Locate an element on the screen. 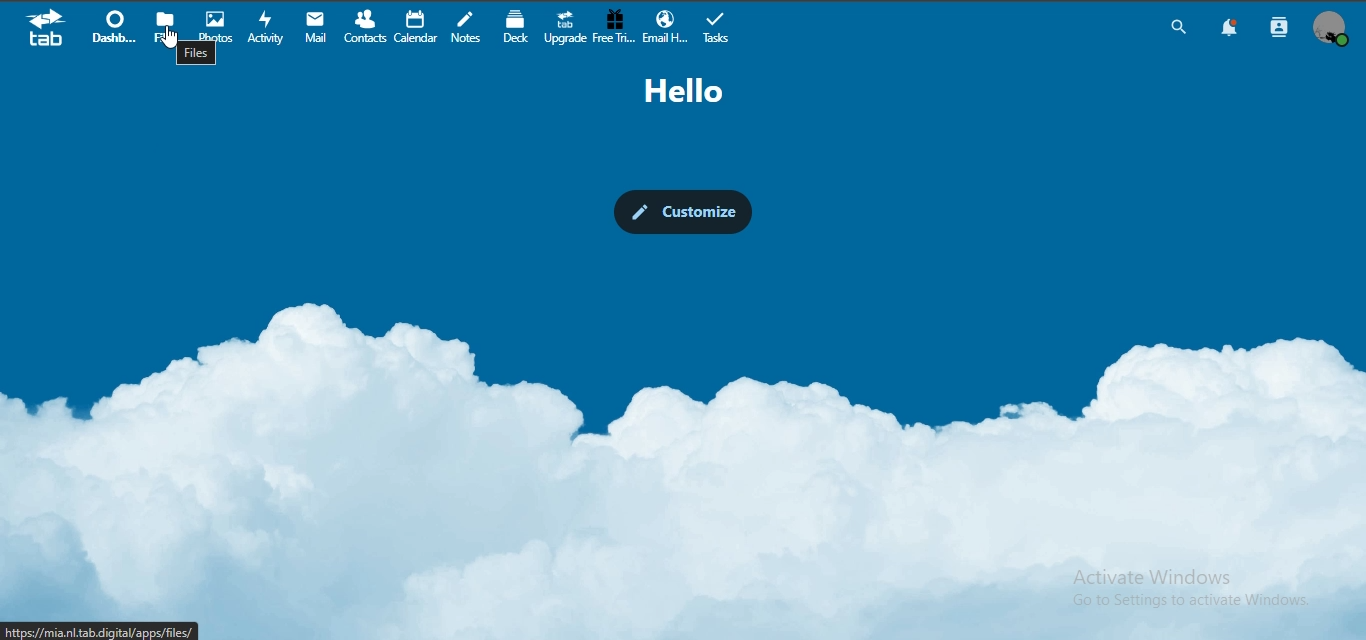 Image resolution: width=1366 pixels, height=640 pixels. search is located at coordinates (1176, 27).